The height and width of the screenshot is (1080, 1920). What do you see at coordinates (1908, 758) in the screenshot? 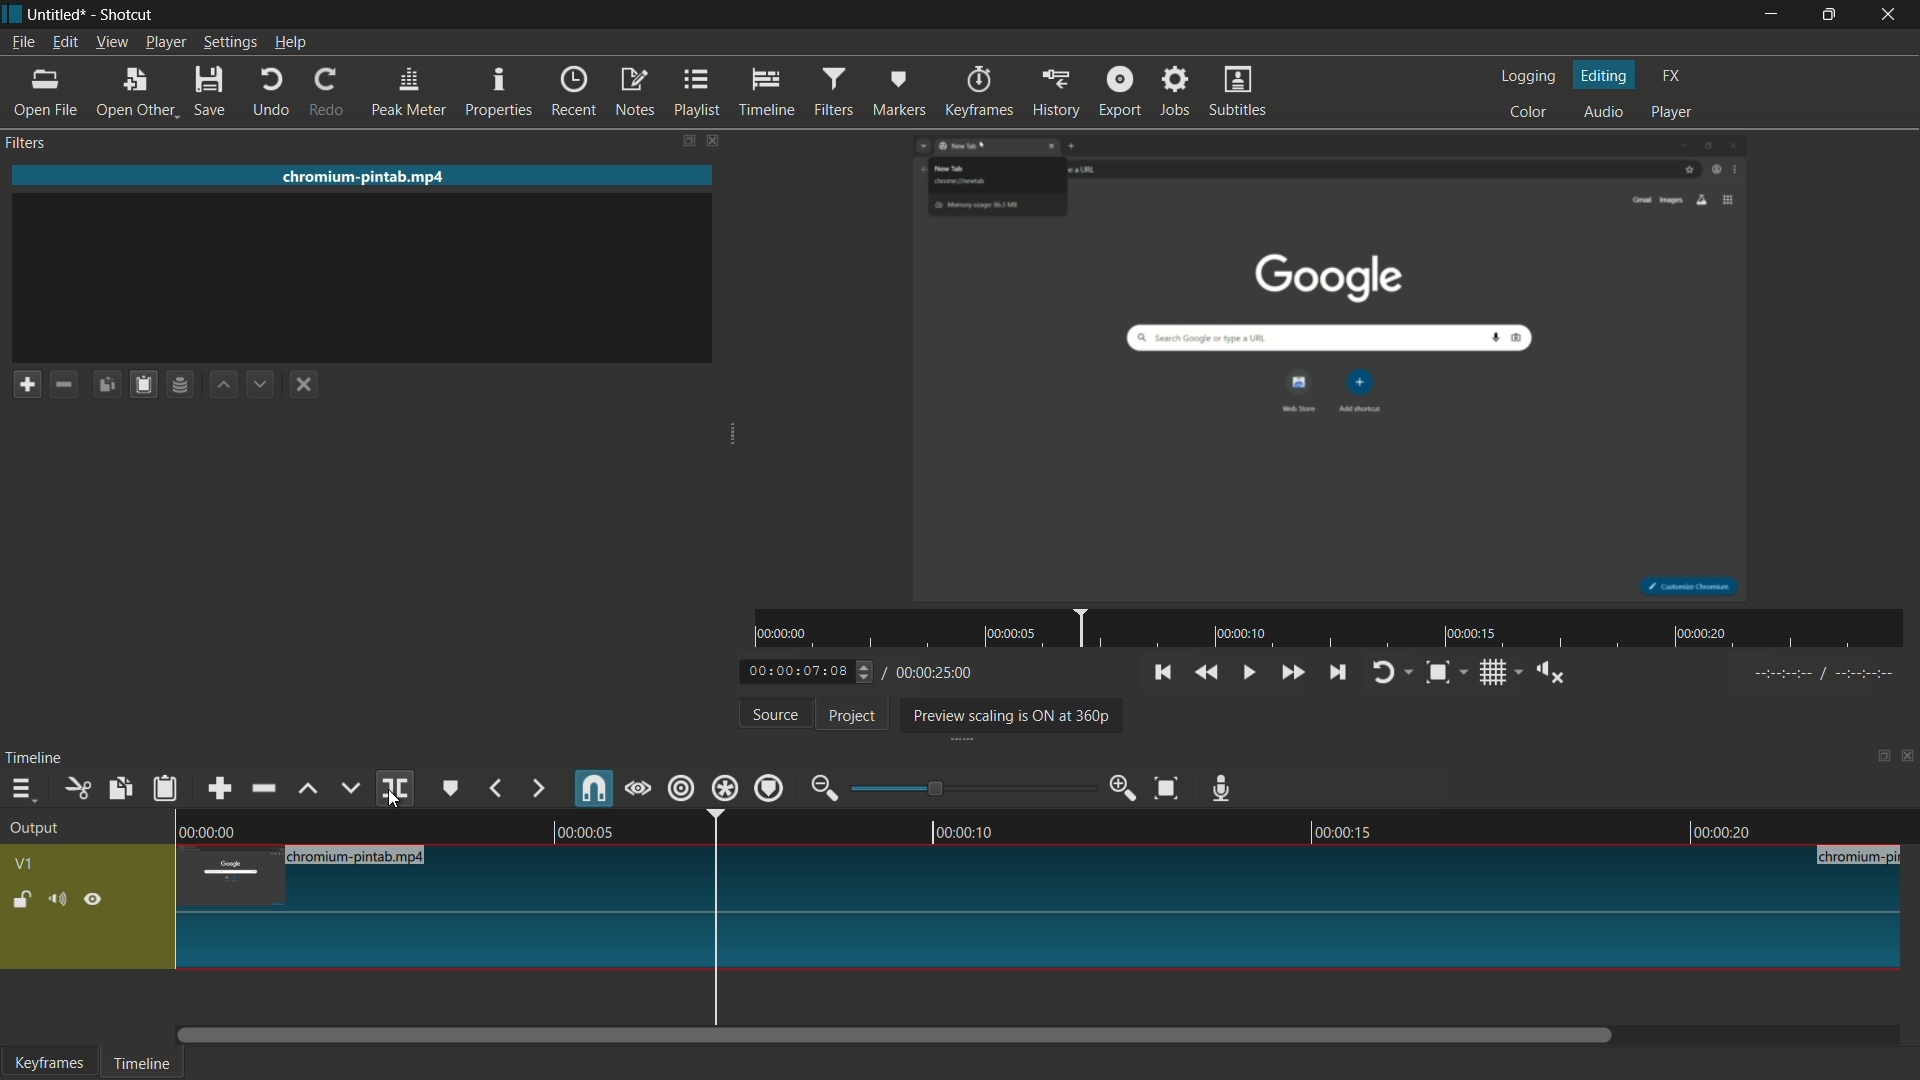
I see `close timeline` at bounding box center [1908, 758].